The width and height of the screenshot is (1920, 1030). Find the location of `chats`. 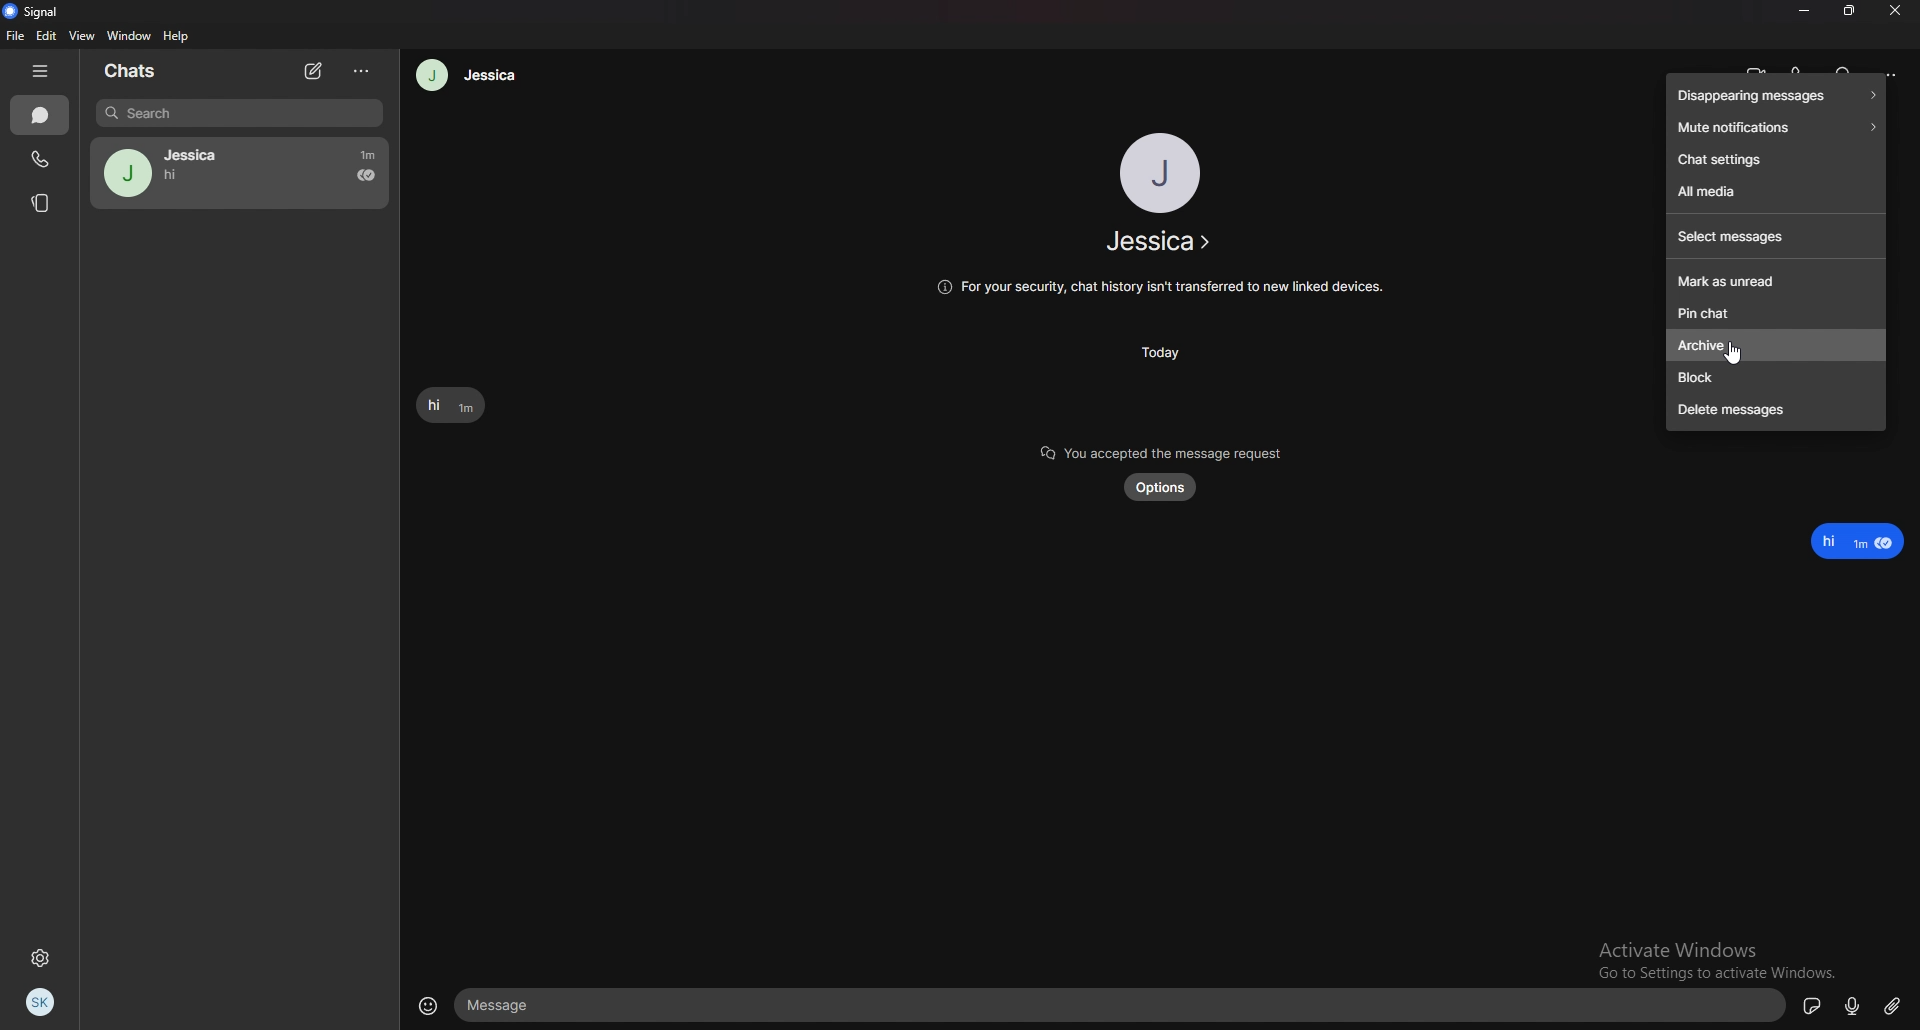

chats is located at coordinates (141, 70).